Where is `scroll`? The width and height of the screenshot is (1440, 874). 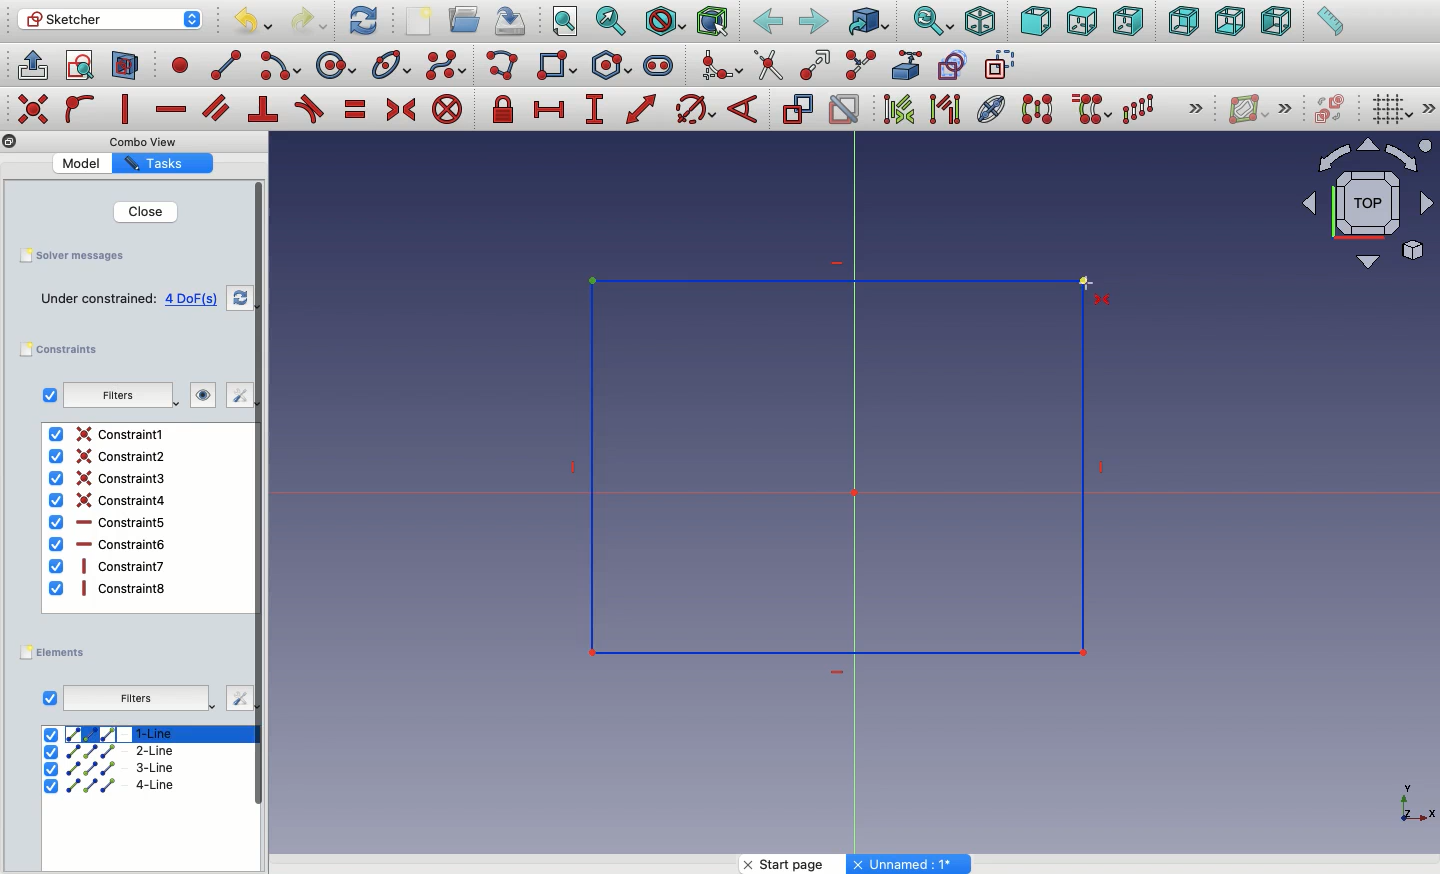 scroll is located at coordinates (261, 525).